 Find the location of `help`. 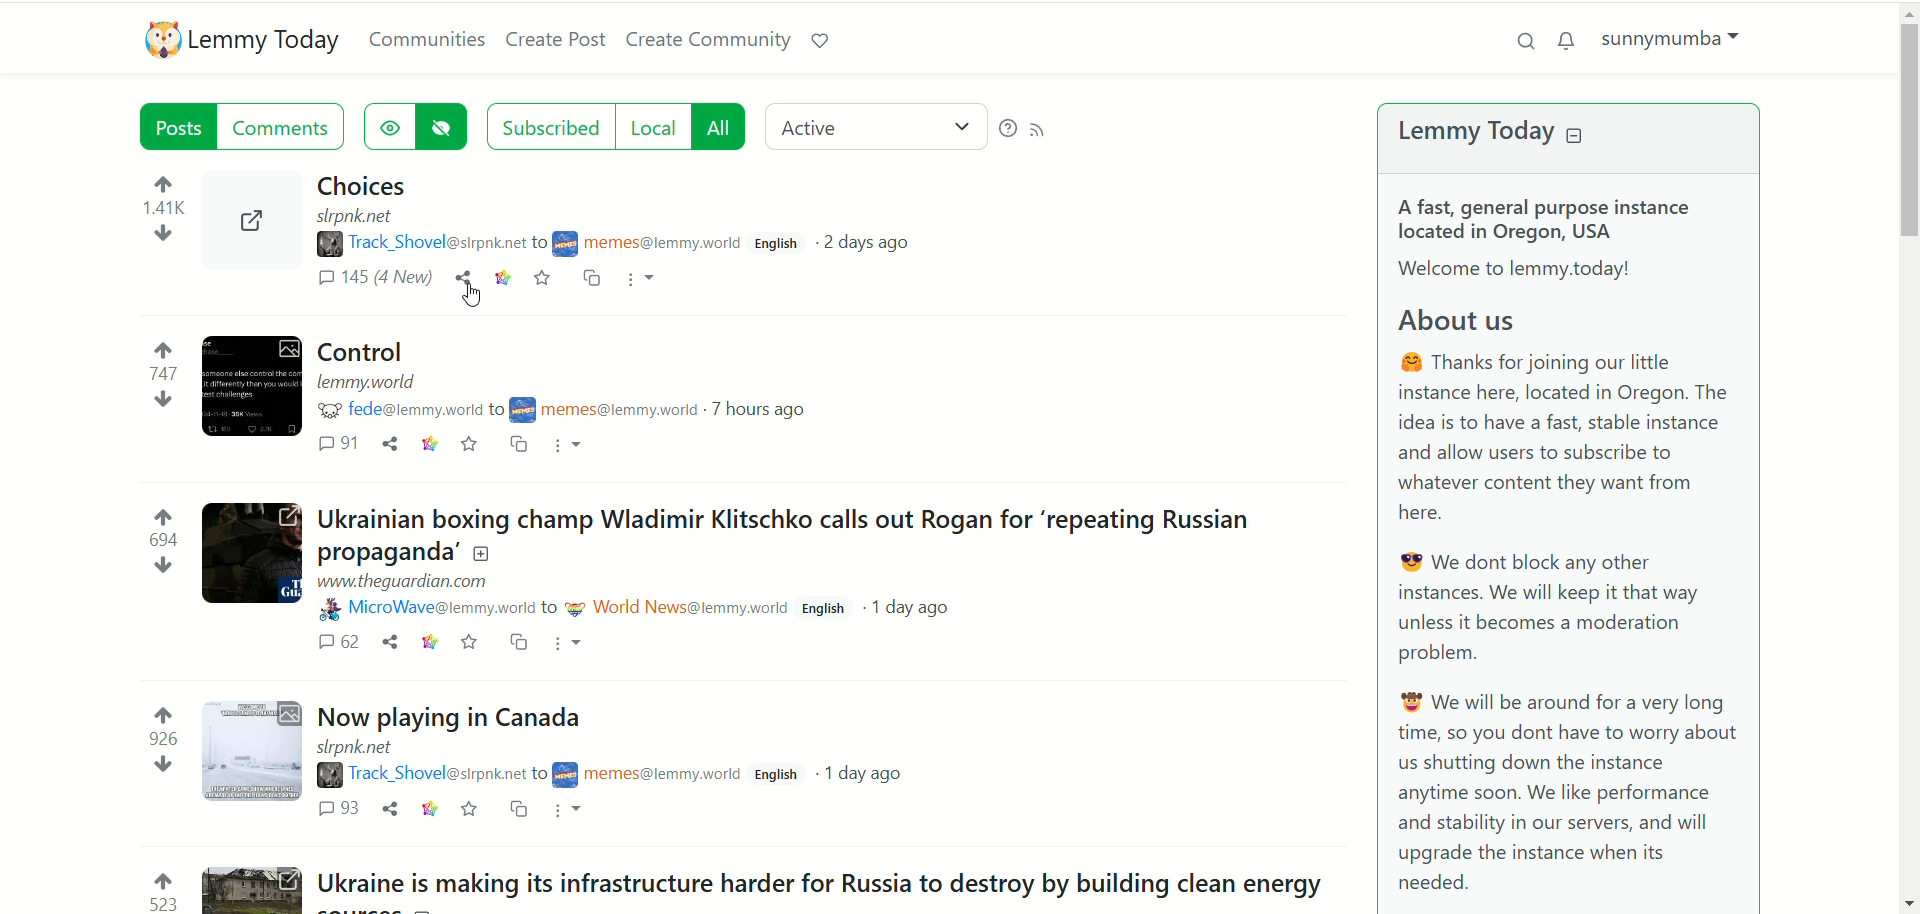

help is located at coordinates (1006, 130).